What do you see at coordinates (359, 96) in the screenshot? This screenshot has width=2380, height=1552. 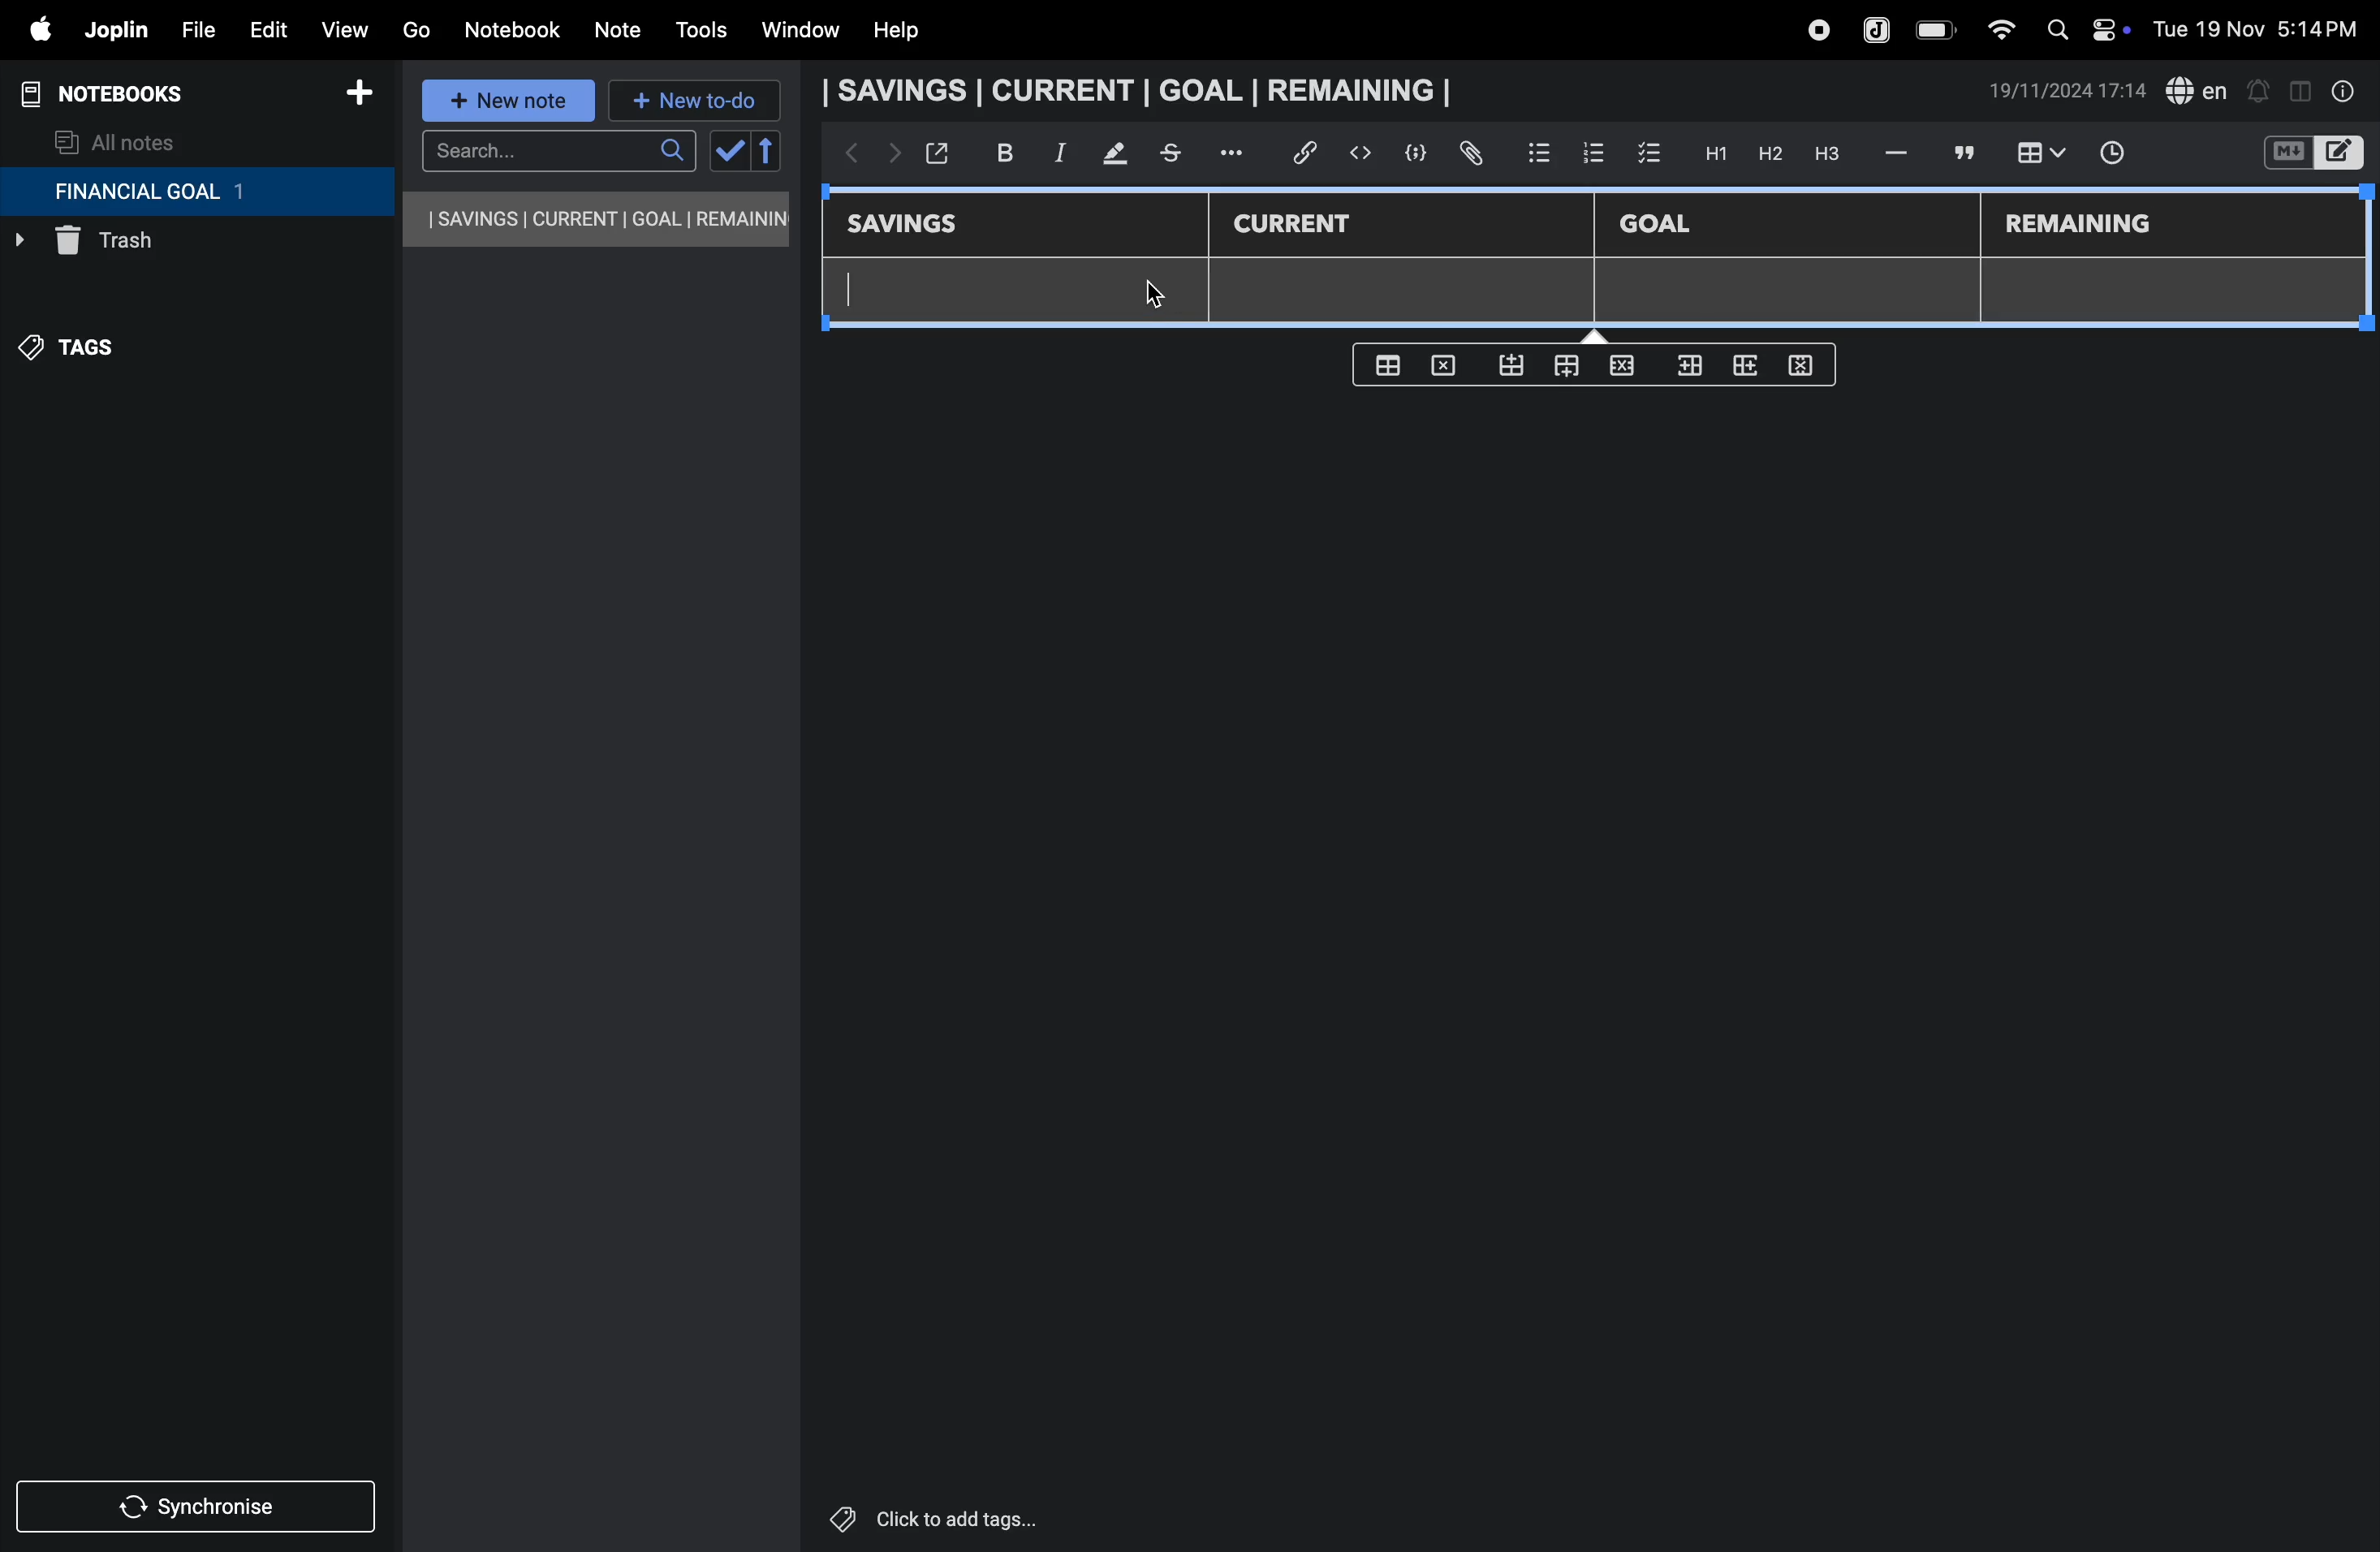 I see `add` at bounding box center [359, 96].